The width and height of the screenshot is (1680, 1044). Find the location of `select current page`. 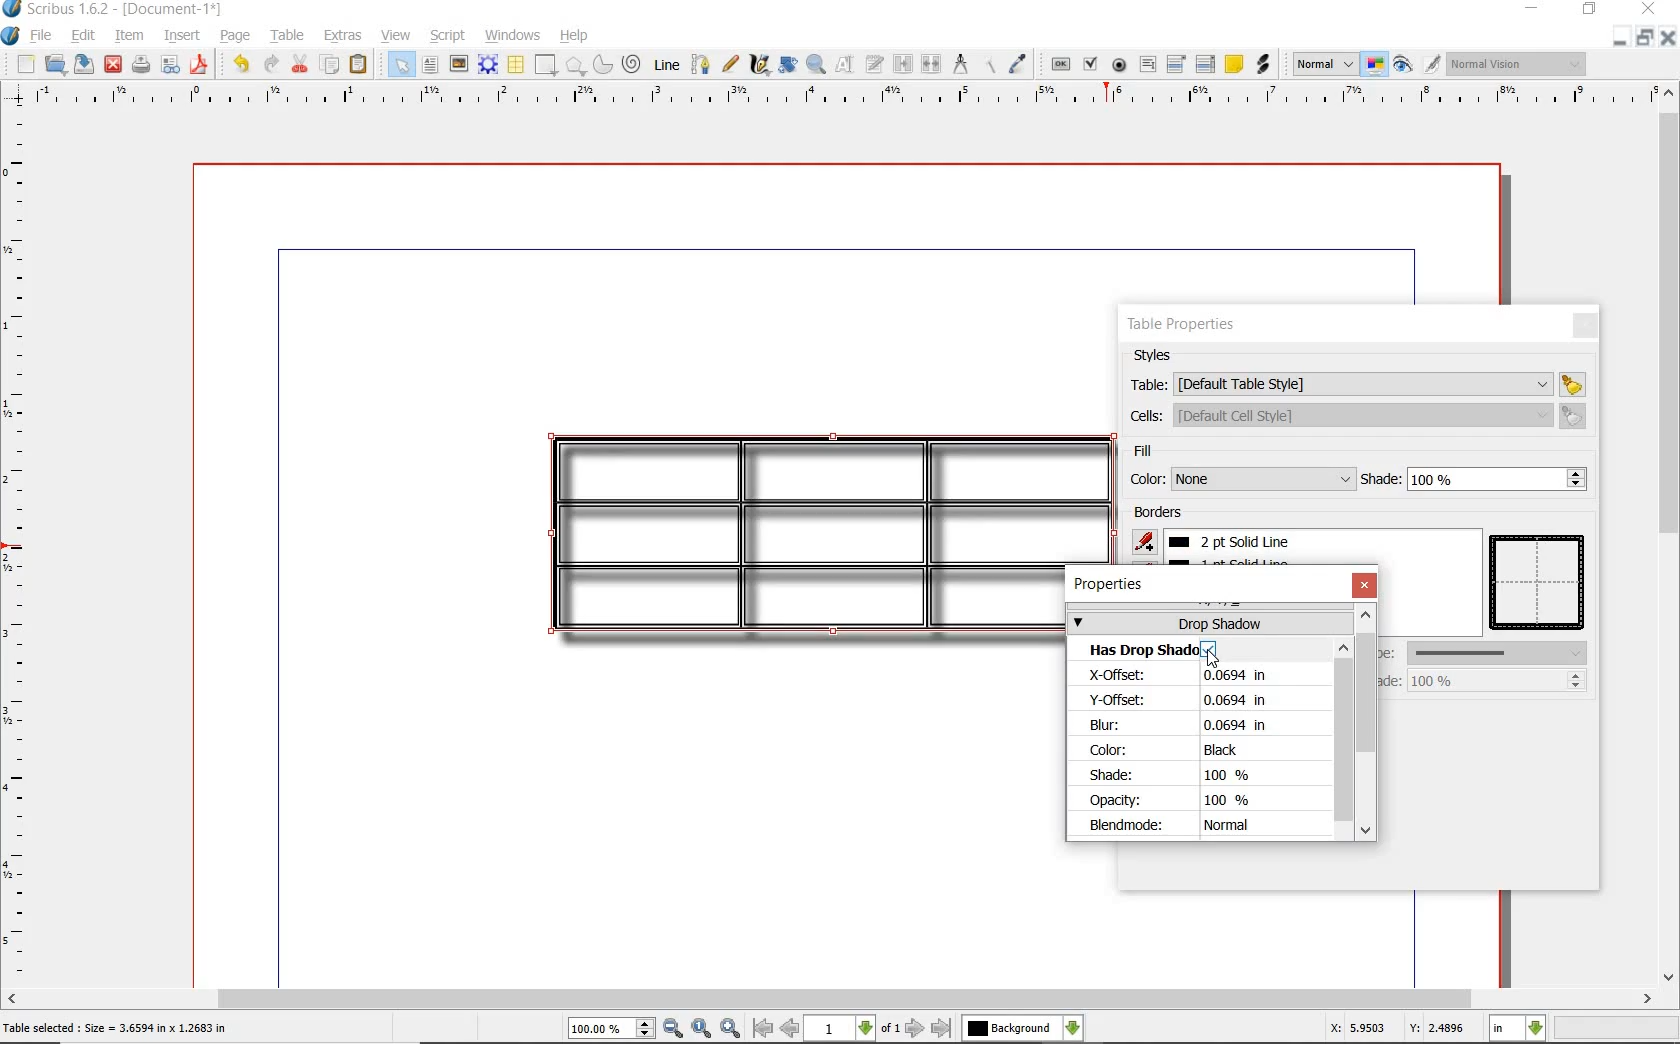

select current page is located at coordinates (853, 1028).